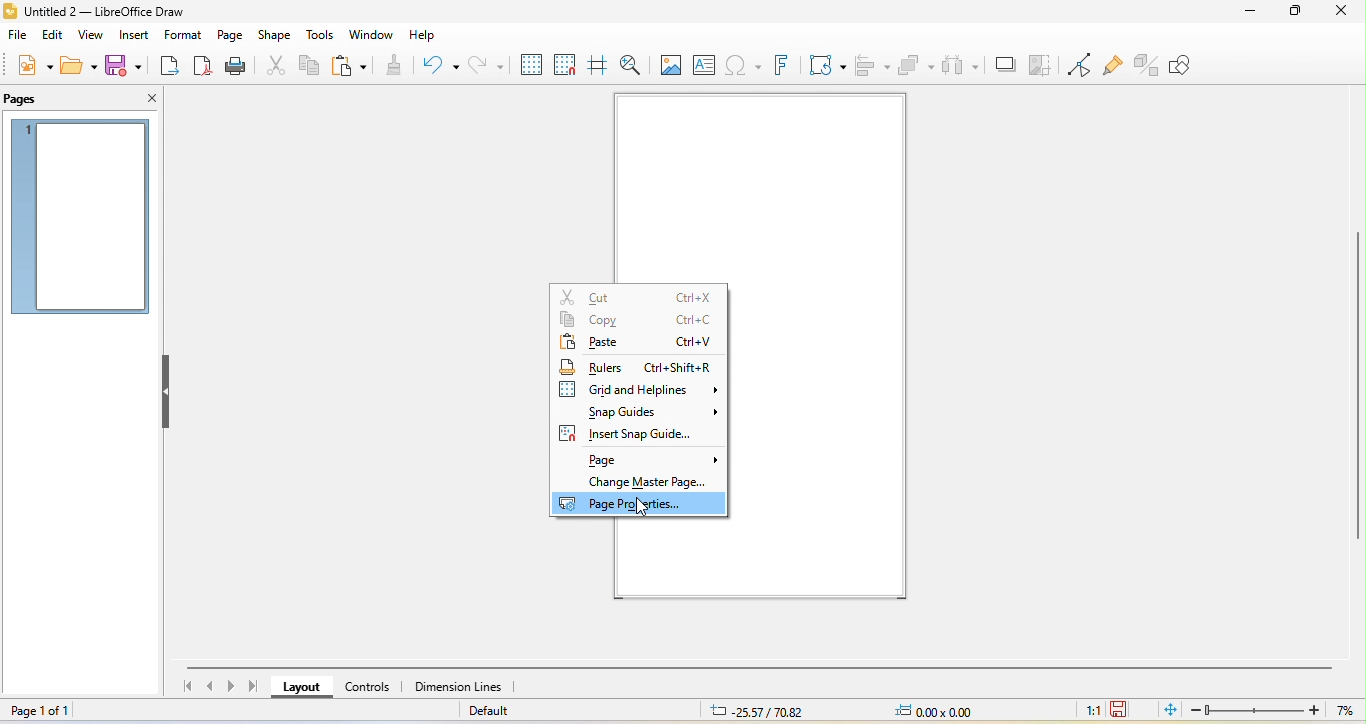  Describe the element at coordinates (596, 66) in the screenshot. I see `helpline while moving` at that location.